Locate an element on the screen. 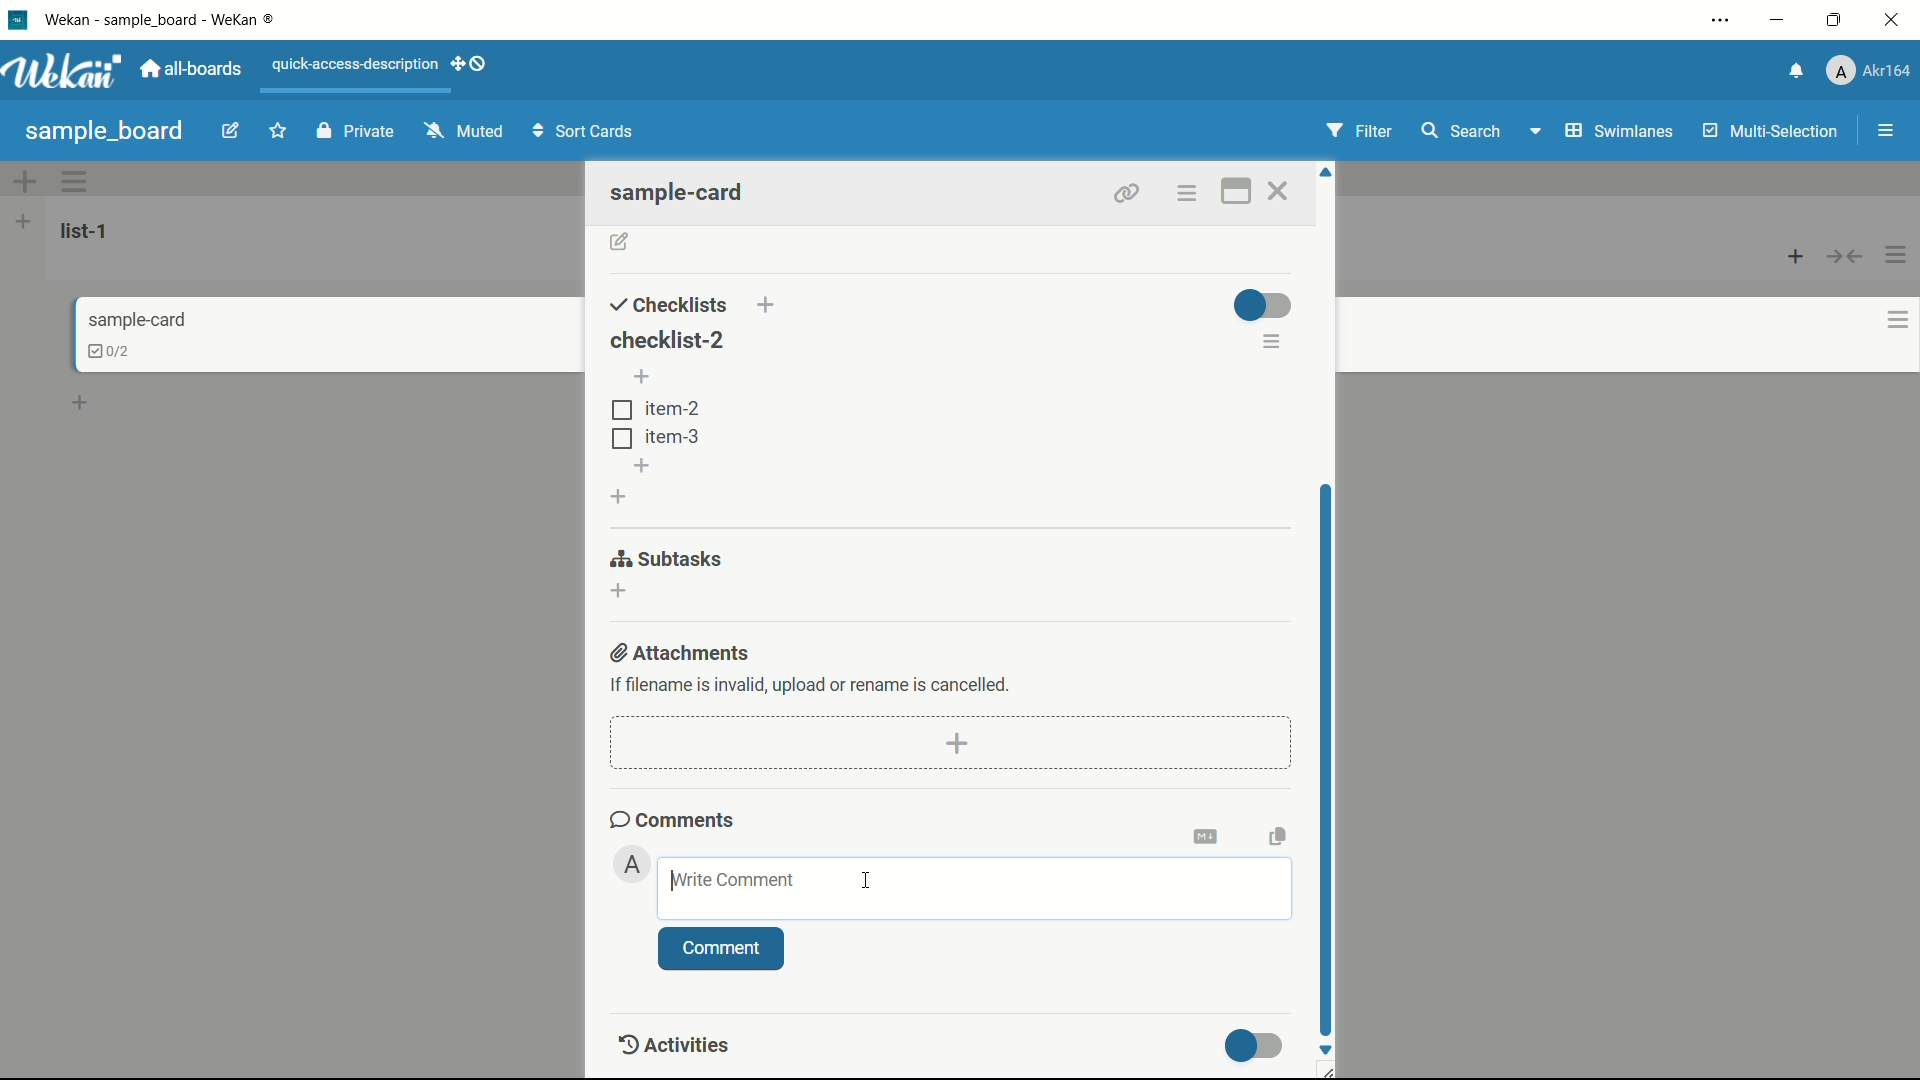  checklist-2 is located at coordinates (665, 338).